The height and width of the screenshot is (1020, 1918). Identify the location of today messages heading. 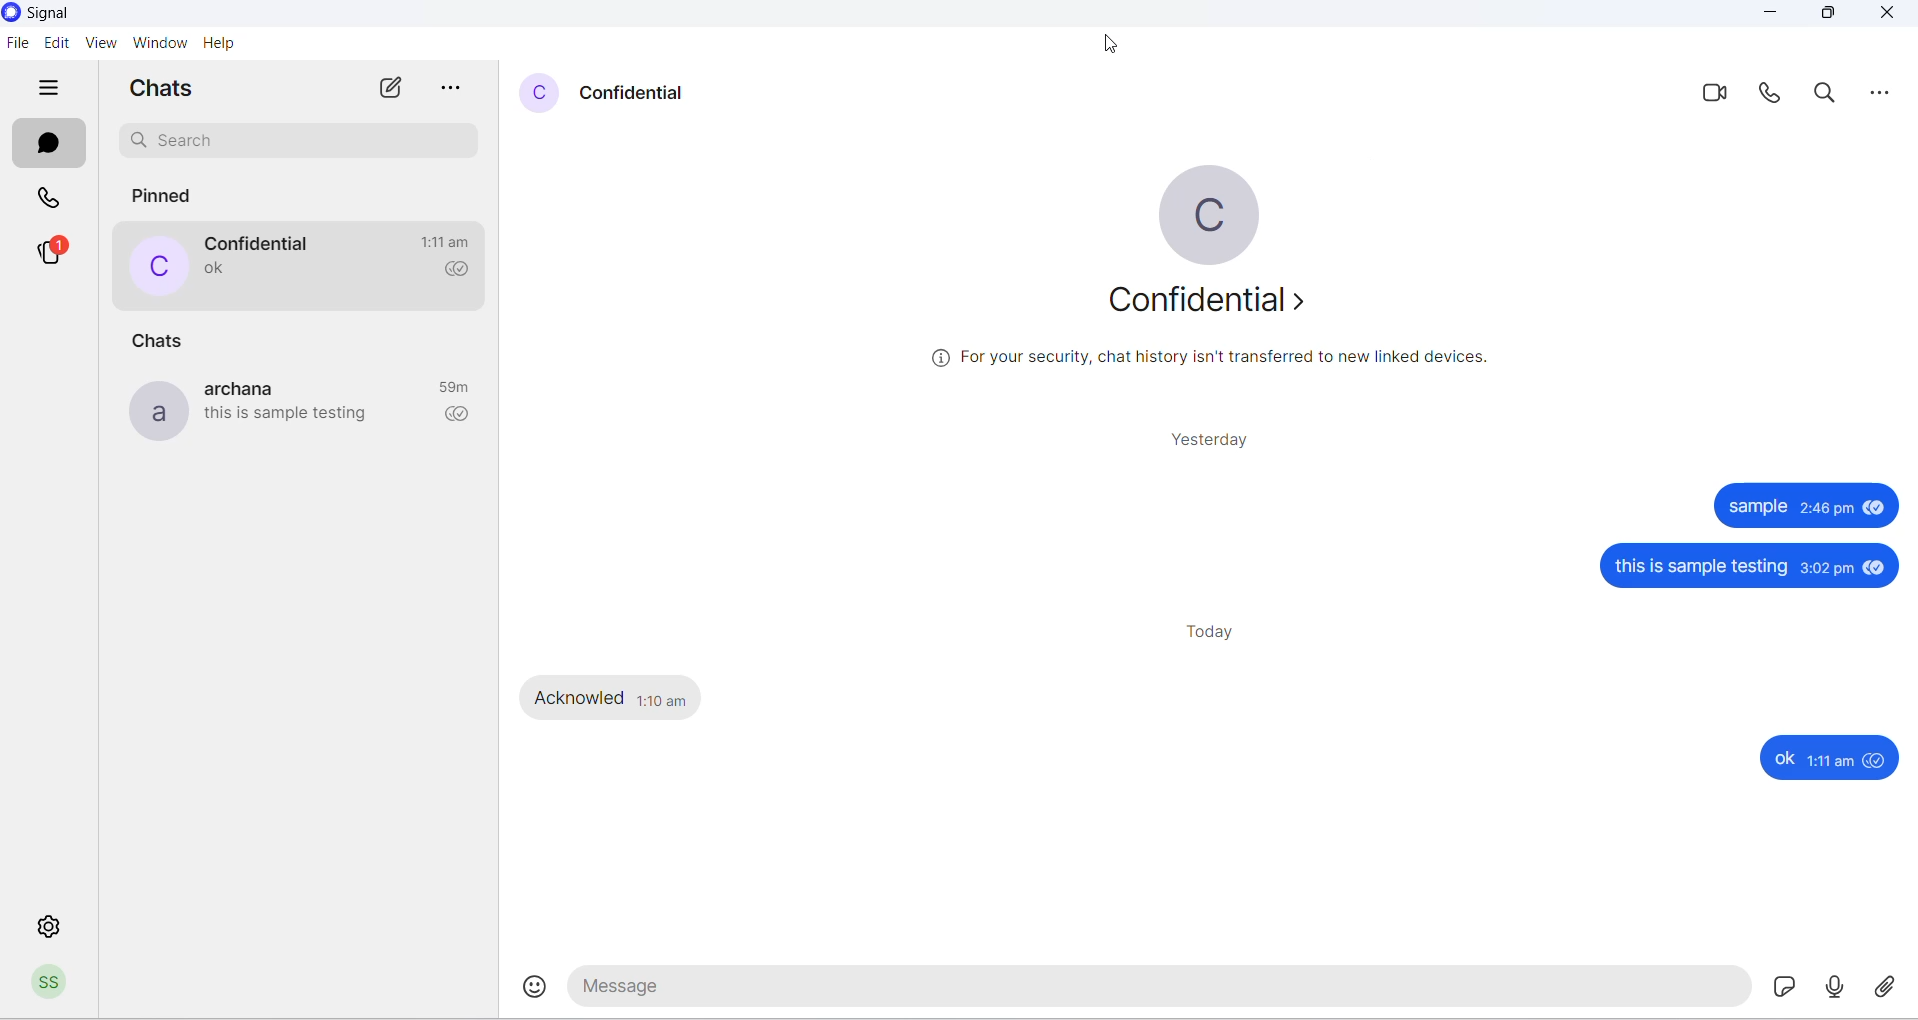
(1216, 633).